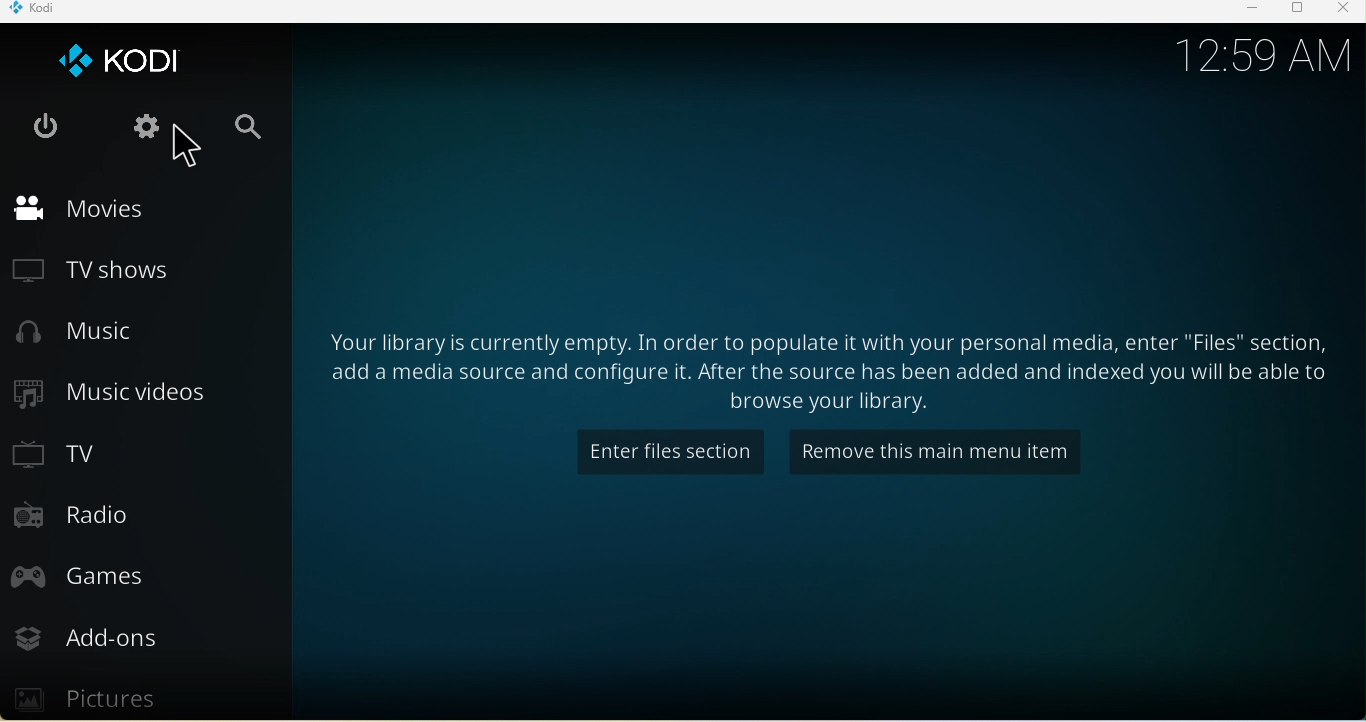 The height and width of the screenshot is (722, 1366). Describe the element at coordinates (41, 12) in the screenshot. I see `Kodi icon` at that location.